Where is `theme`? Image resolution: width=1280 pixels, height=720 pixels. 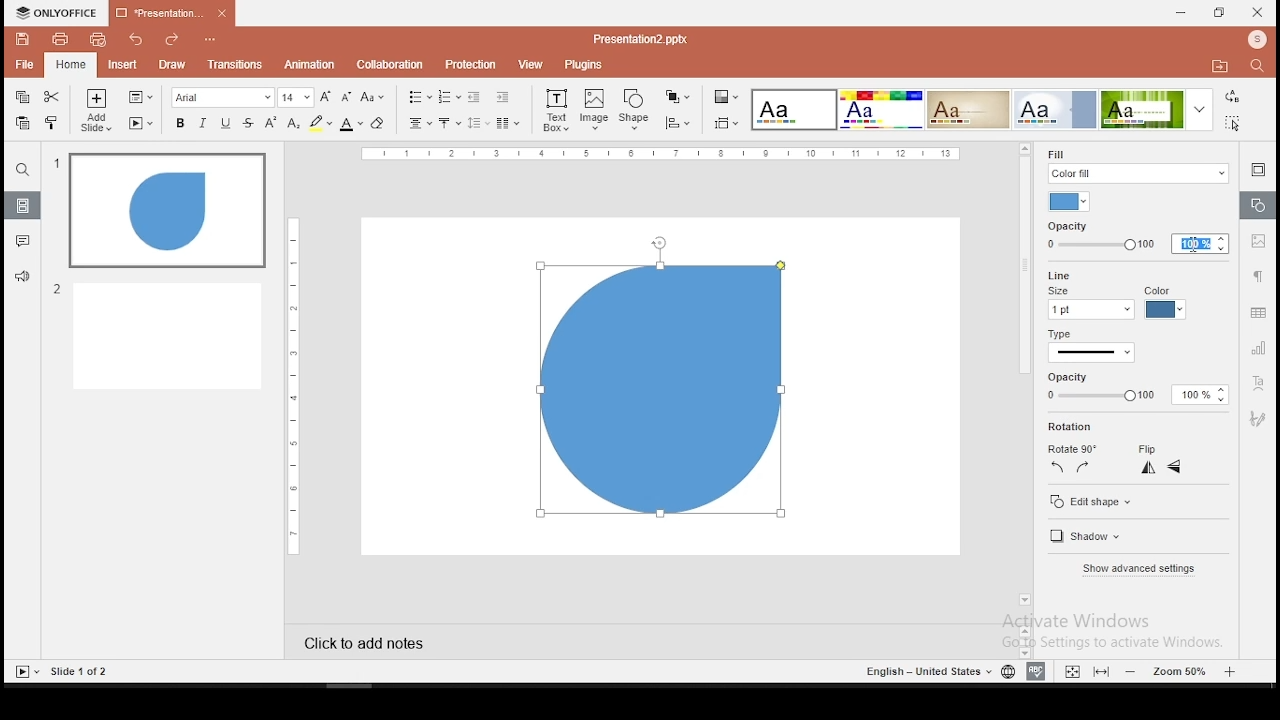 theme is located at coordinates (880, 109).